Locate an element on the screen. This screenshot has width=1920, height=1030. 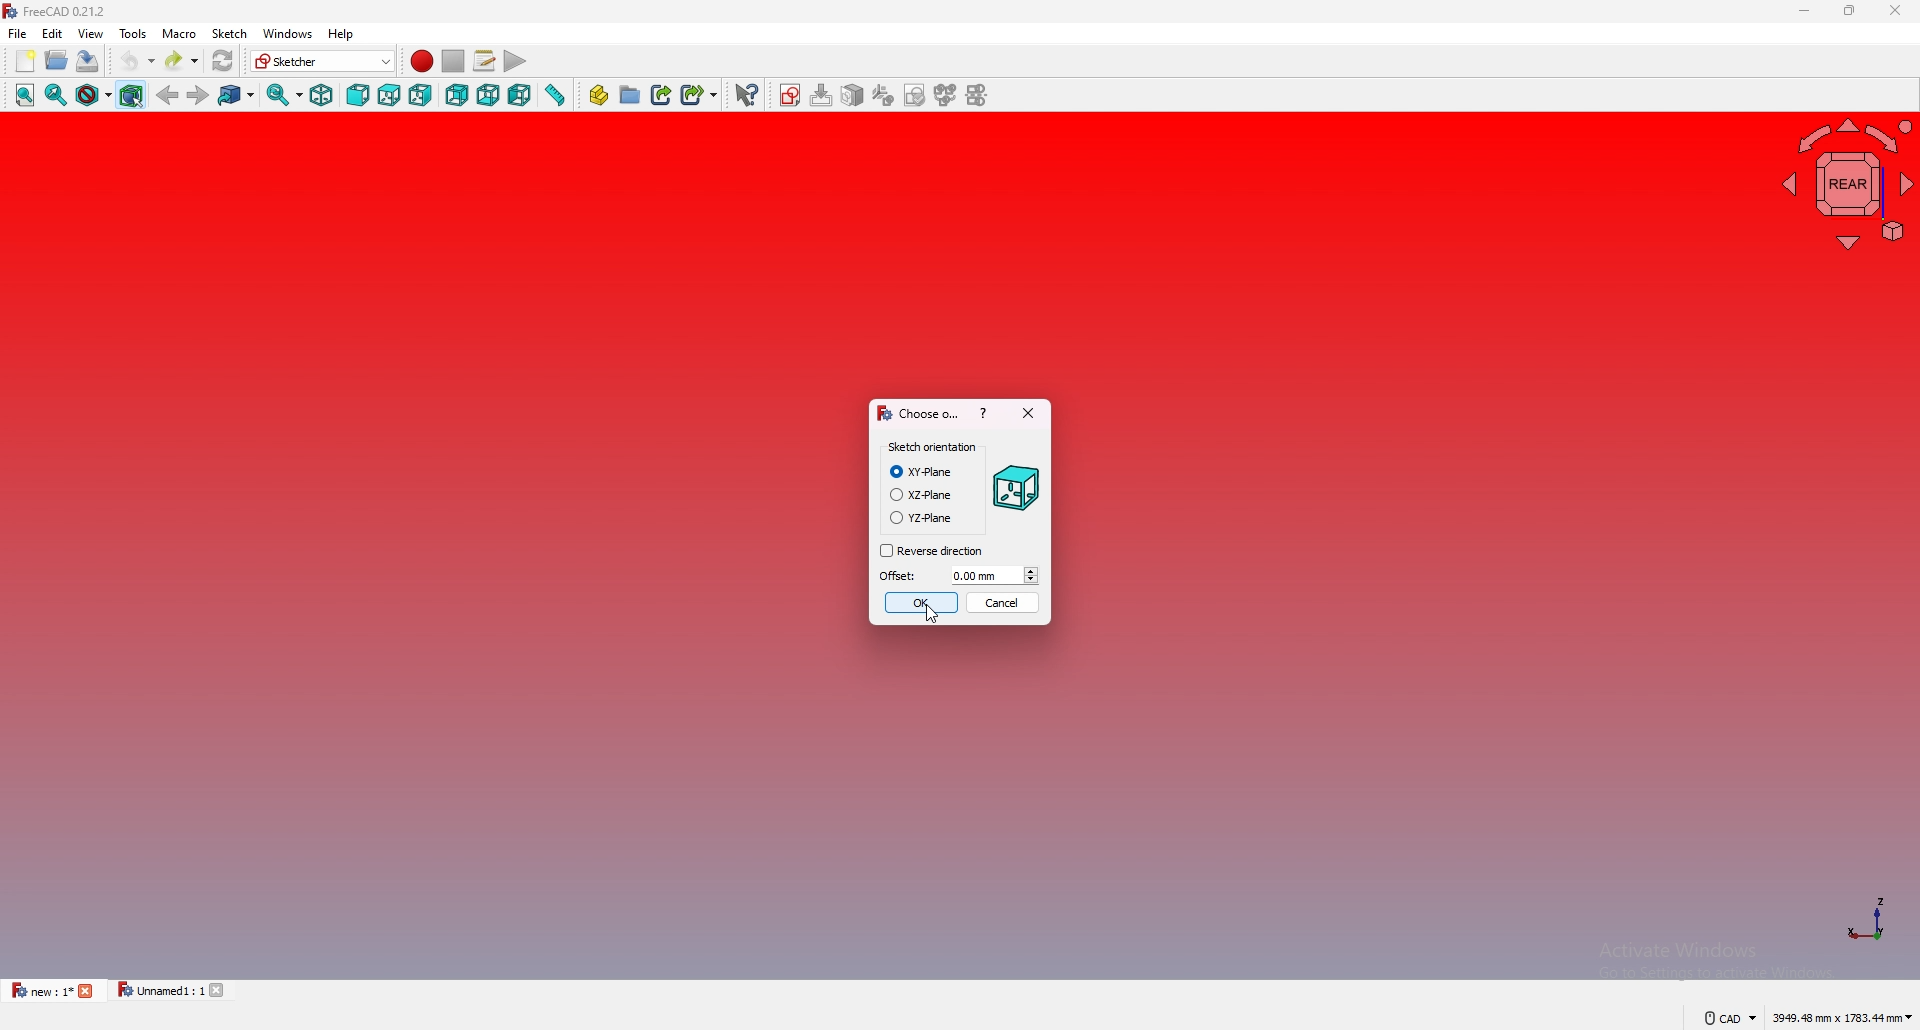
create group is located at coordinates (631, 93).